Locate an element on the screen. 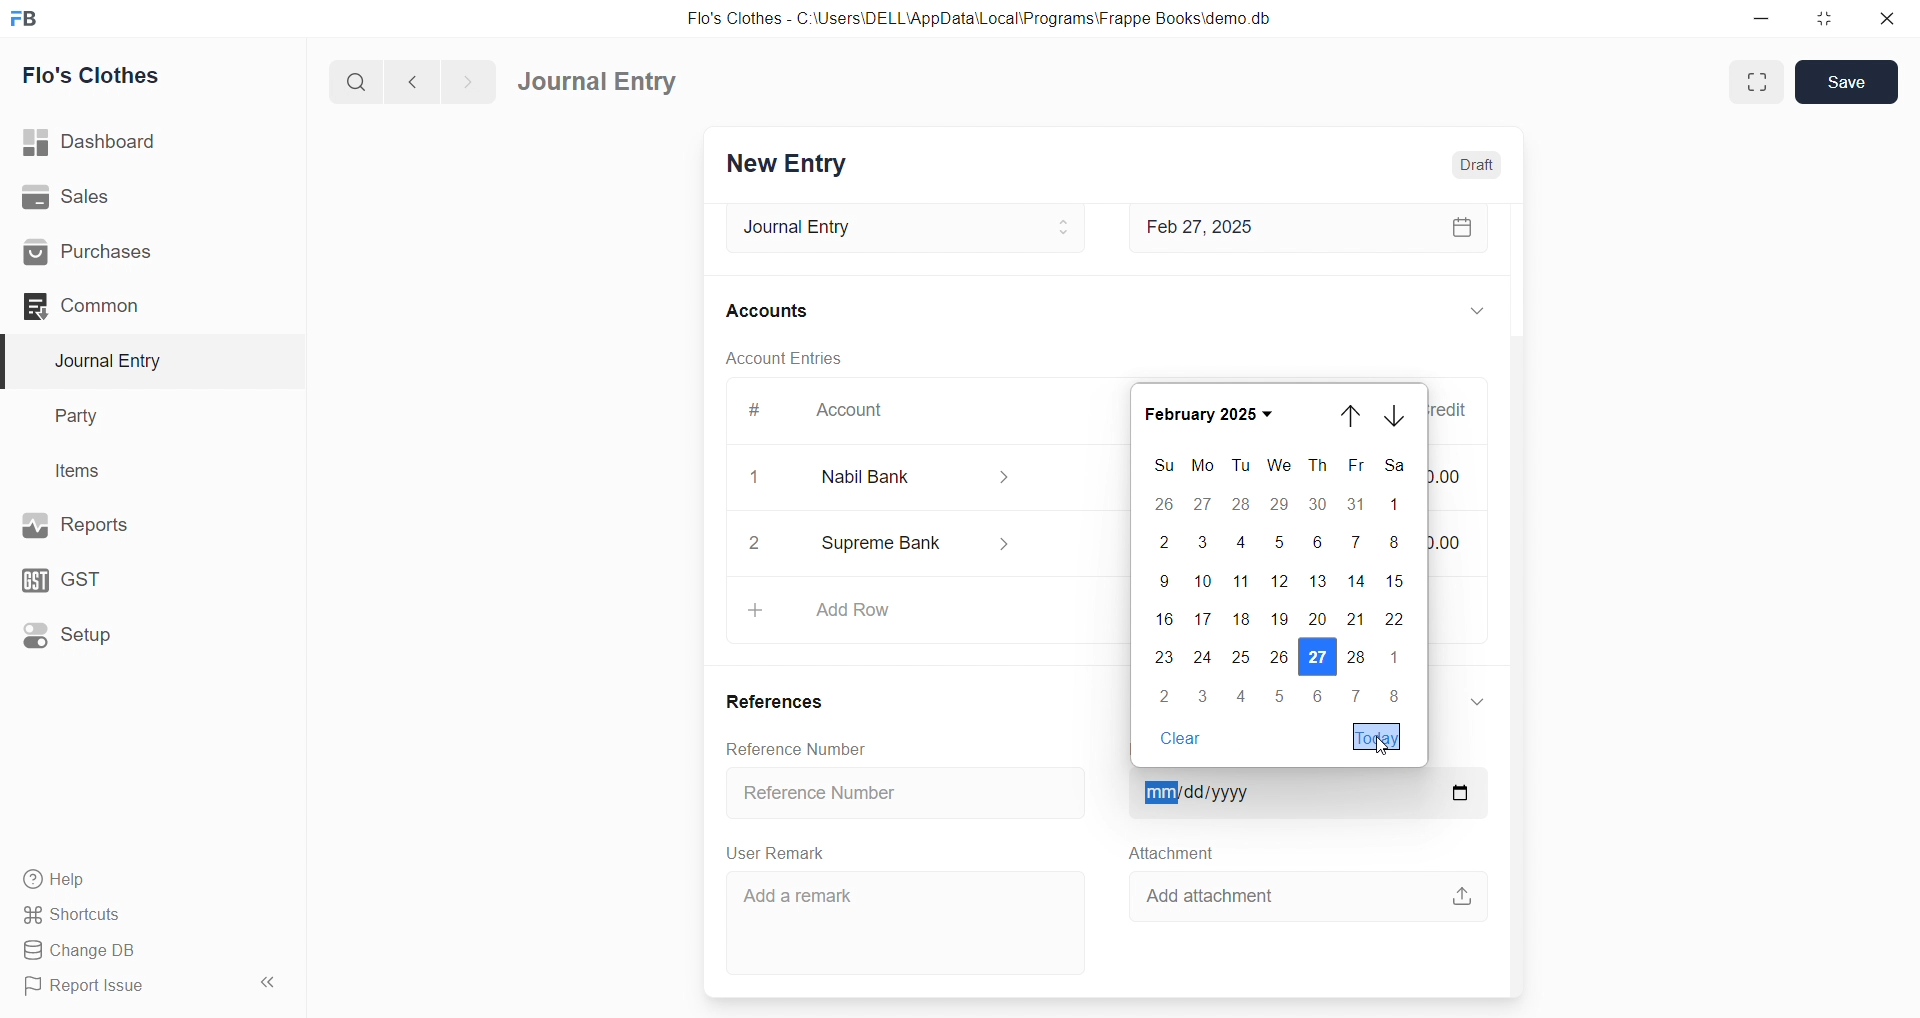 This screenshot has width=1920, height=1018. 9 is located at coordinates (1163, 584).